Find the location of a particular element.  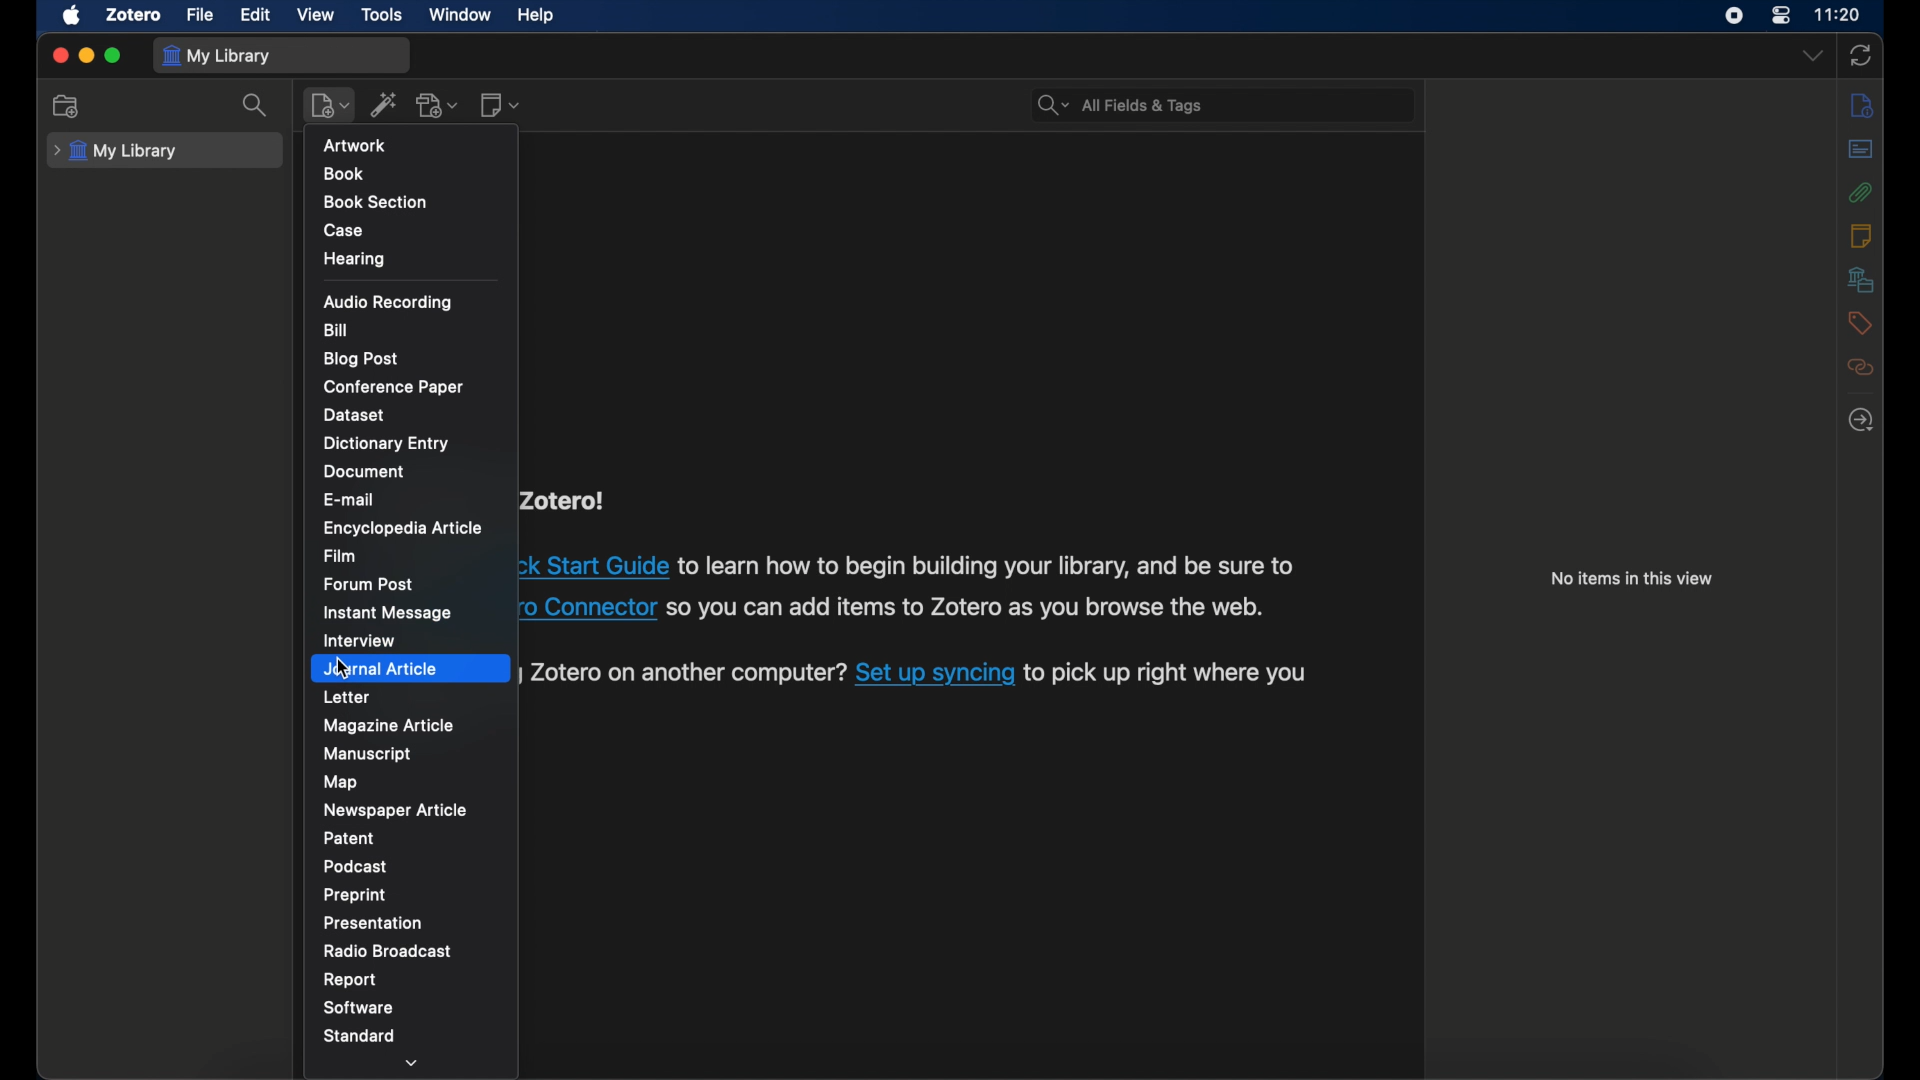

control center is located at coordinates (1781, 16).